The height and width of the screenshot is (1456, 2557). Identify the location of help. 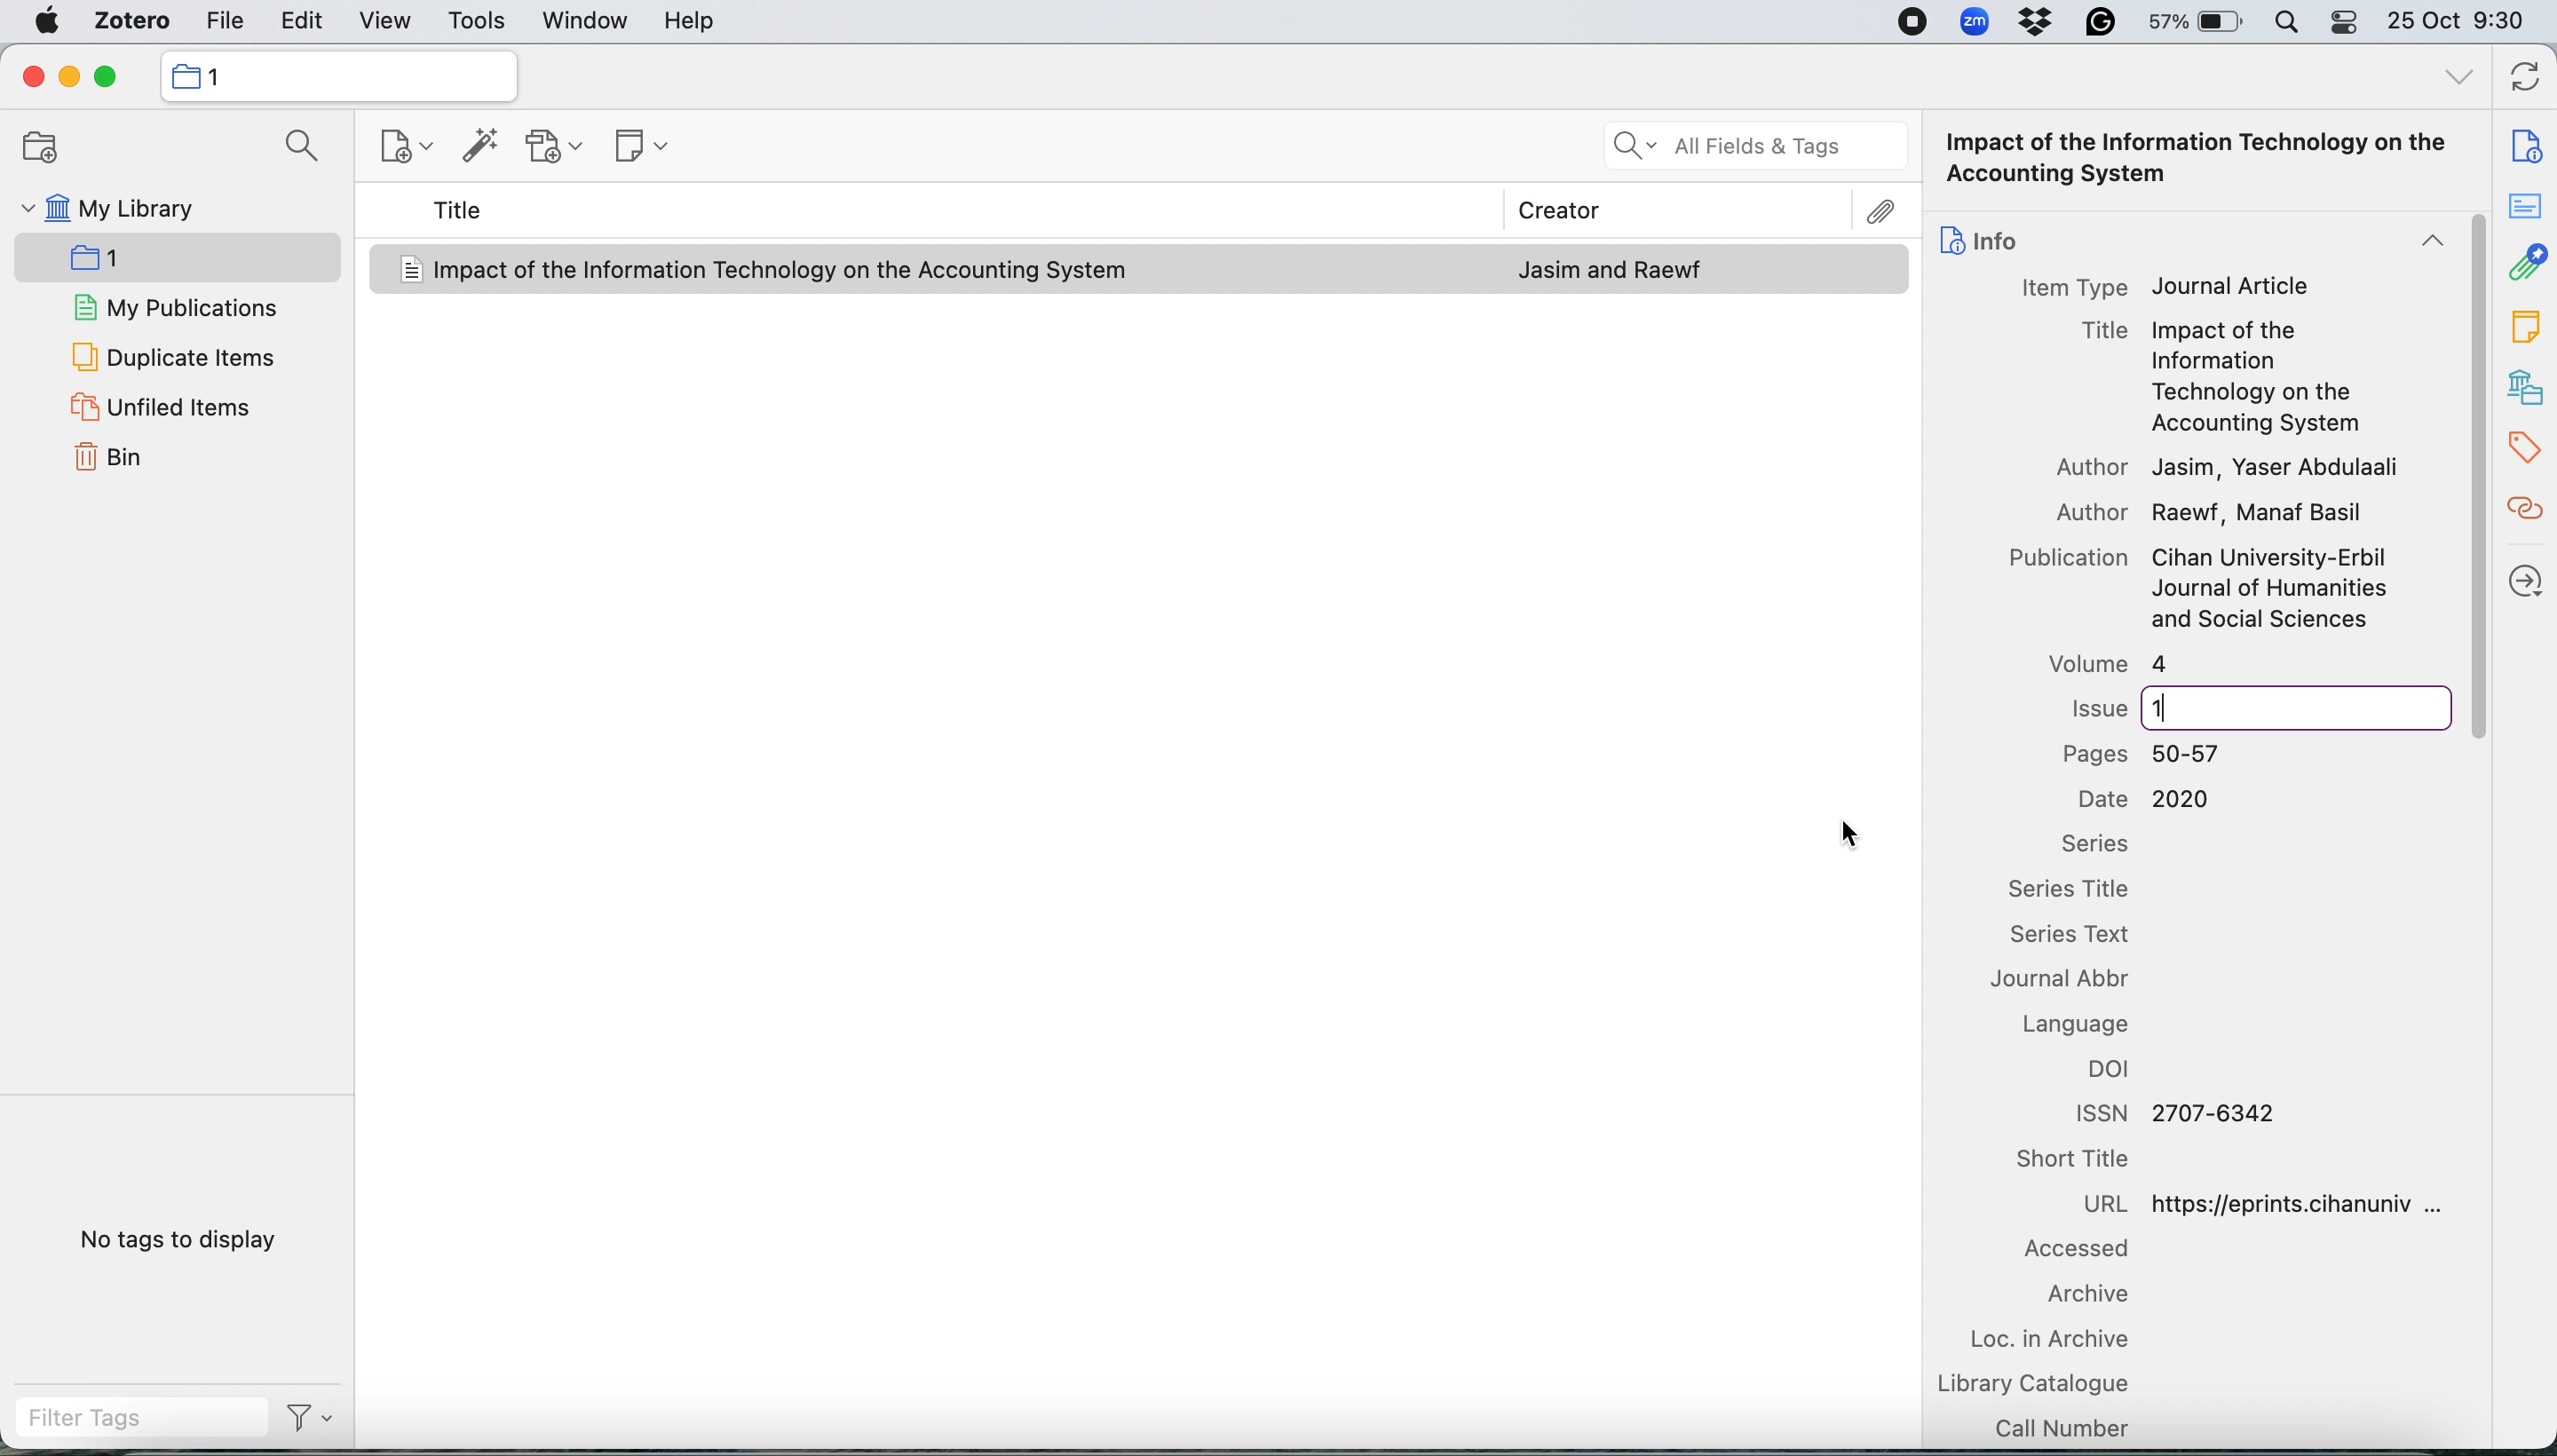
(696, 21).